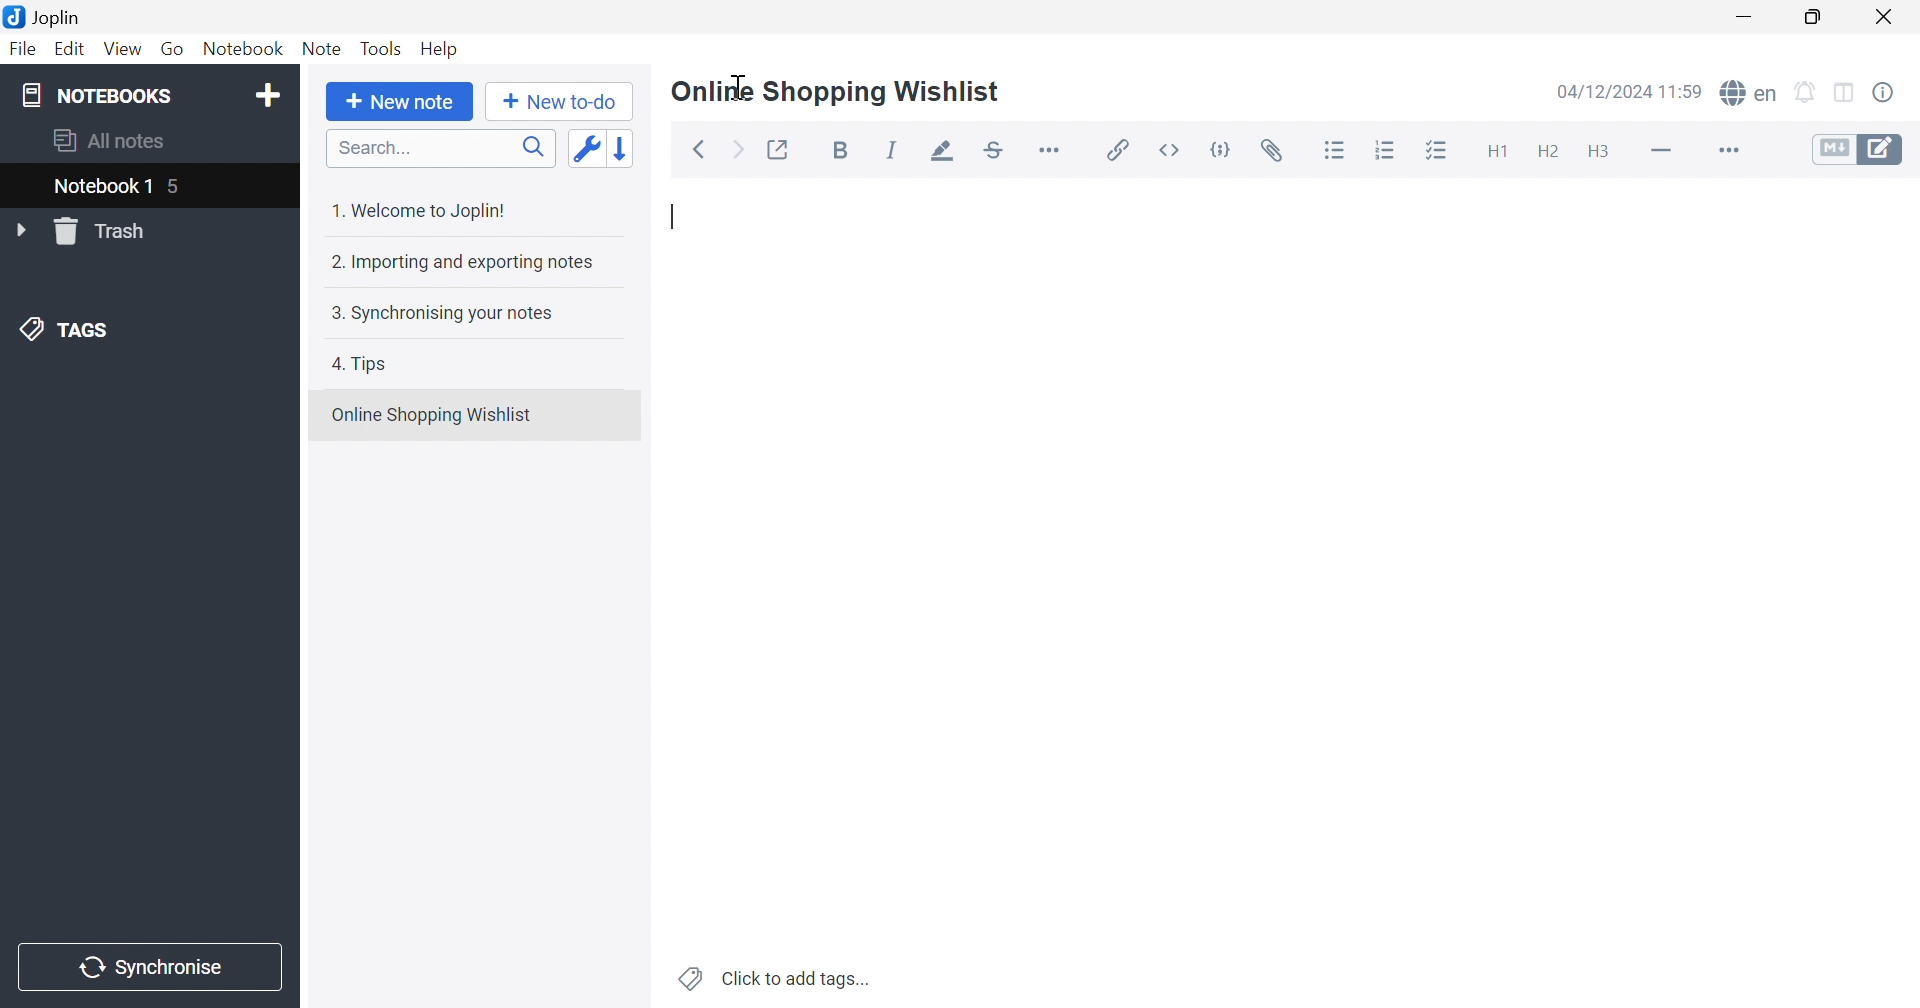 This screenshot has height=1008, width=1920. Describe the element at coordinates (70, 329) in the screenshot. I see `TAGS` at that location.